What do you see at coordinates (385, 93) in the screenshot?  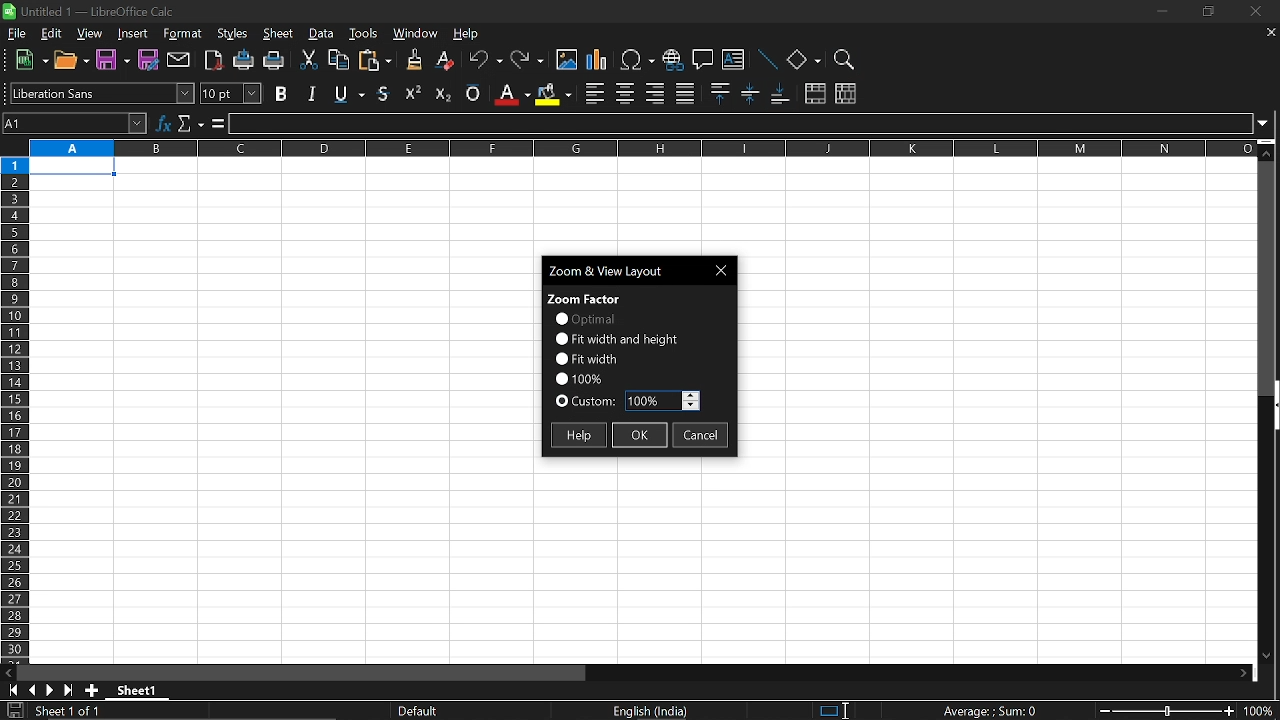 I see `underline` at bounding box center [385, 93].